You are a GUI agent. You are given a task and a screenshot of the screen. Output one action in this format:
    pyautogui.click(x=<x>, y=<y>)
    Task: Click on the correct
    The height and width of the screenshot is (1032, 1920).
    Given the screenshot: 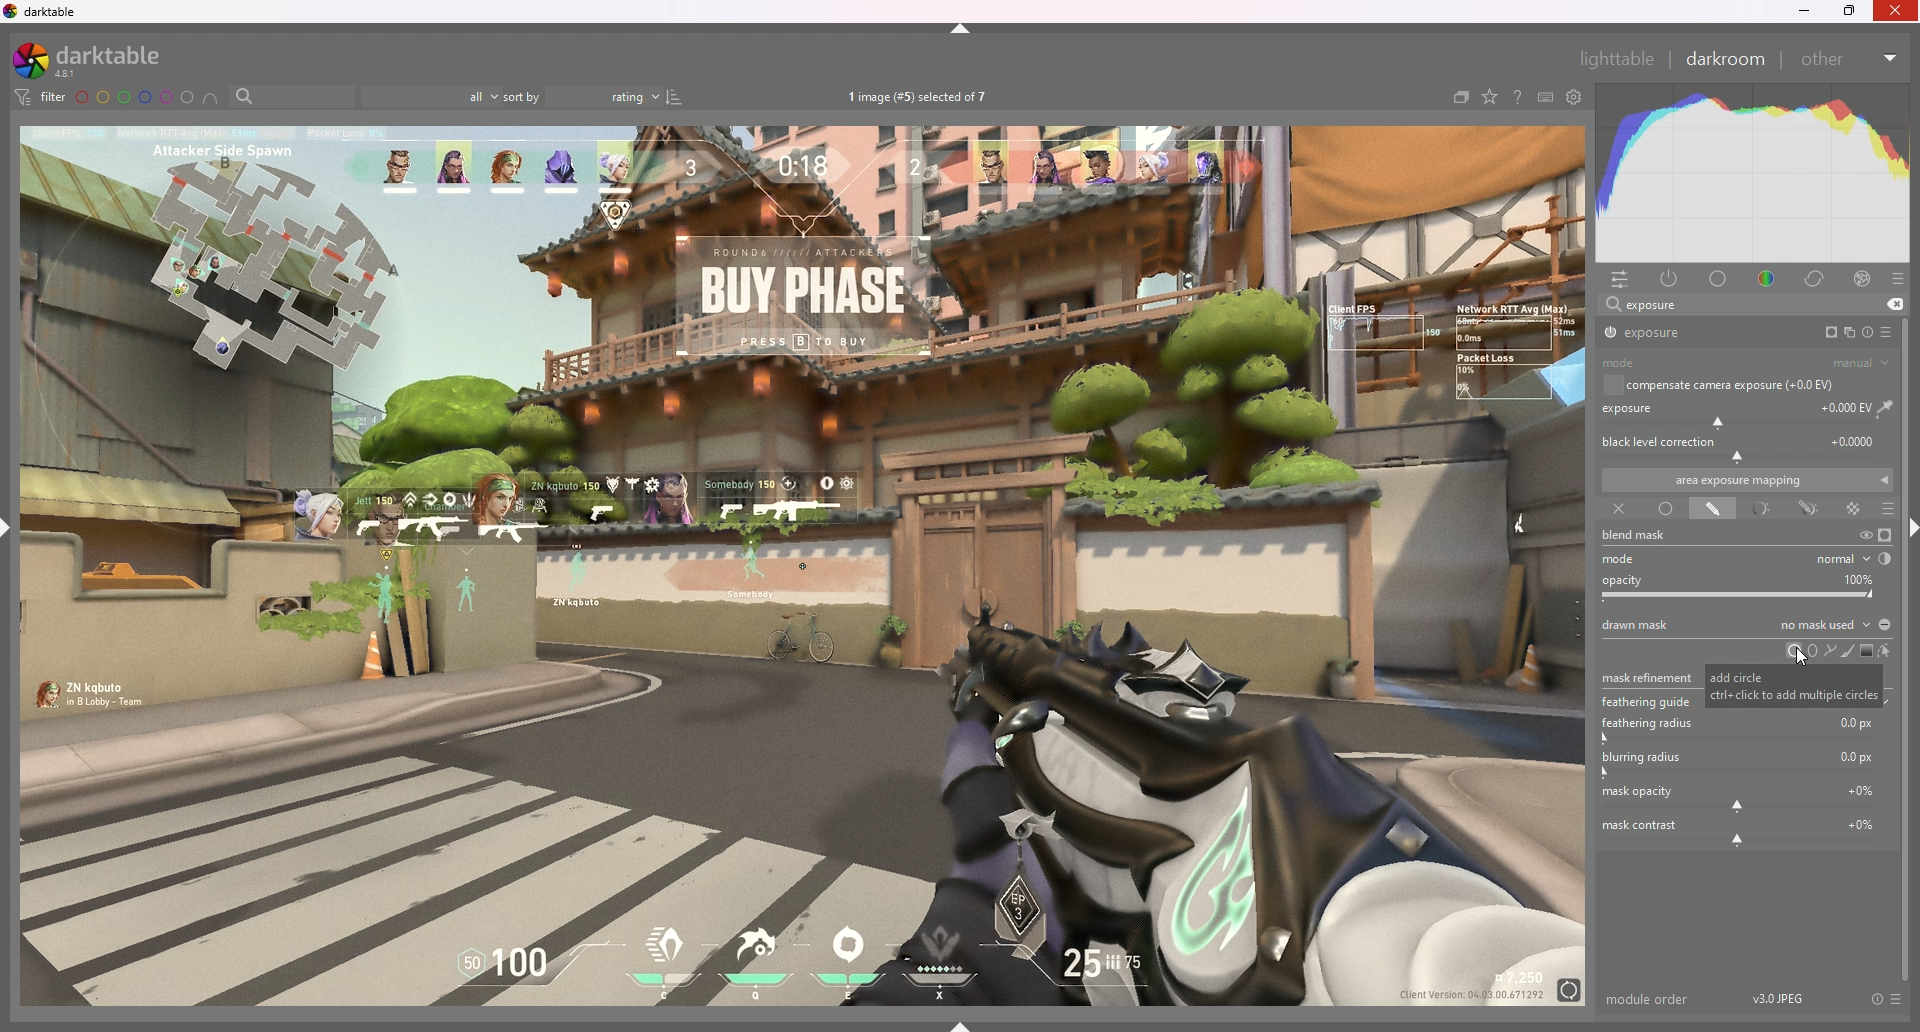 What is the action you would take?
    pyautogui.click(x=1817, y=280)
    